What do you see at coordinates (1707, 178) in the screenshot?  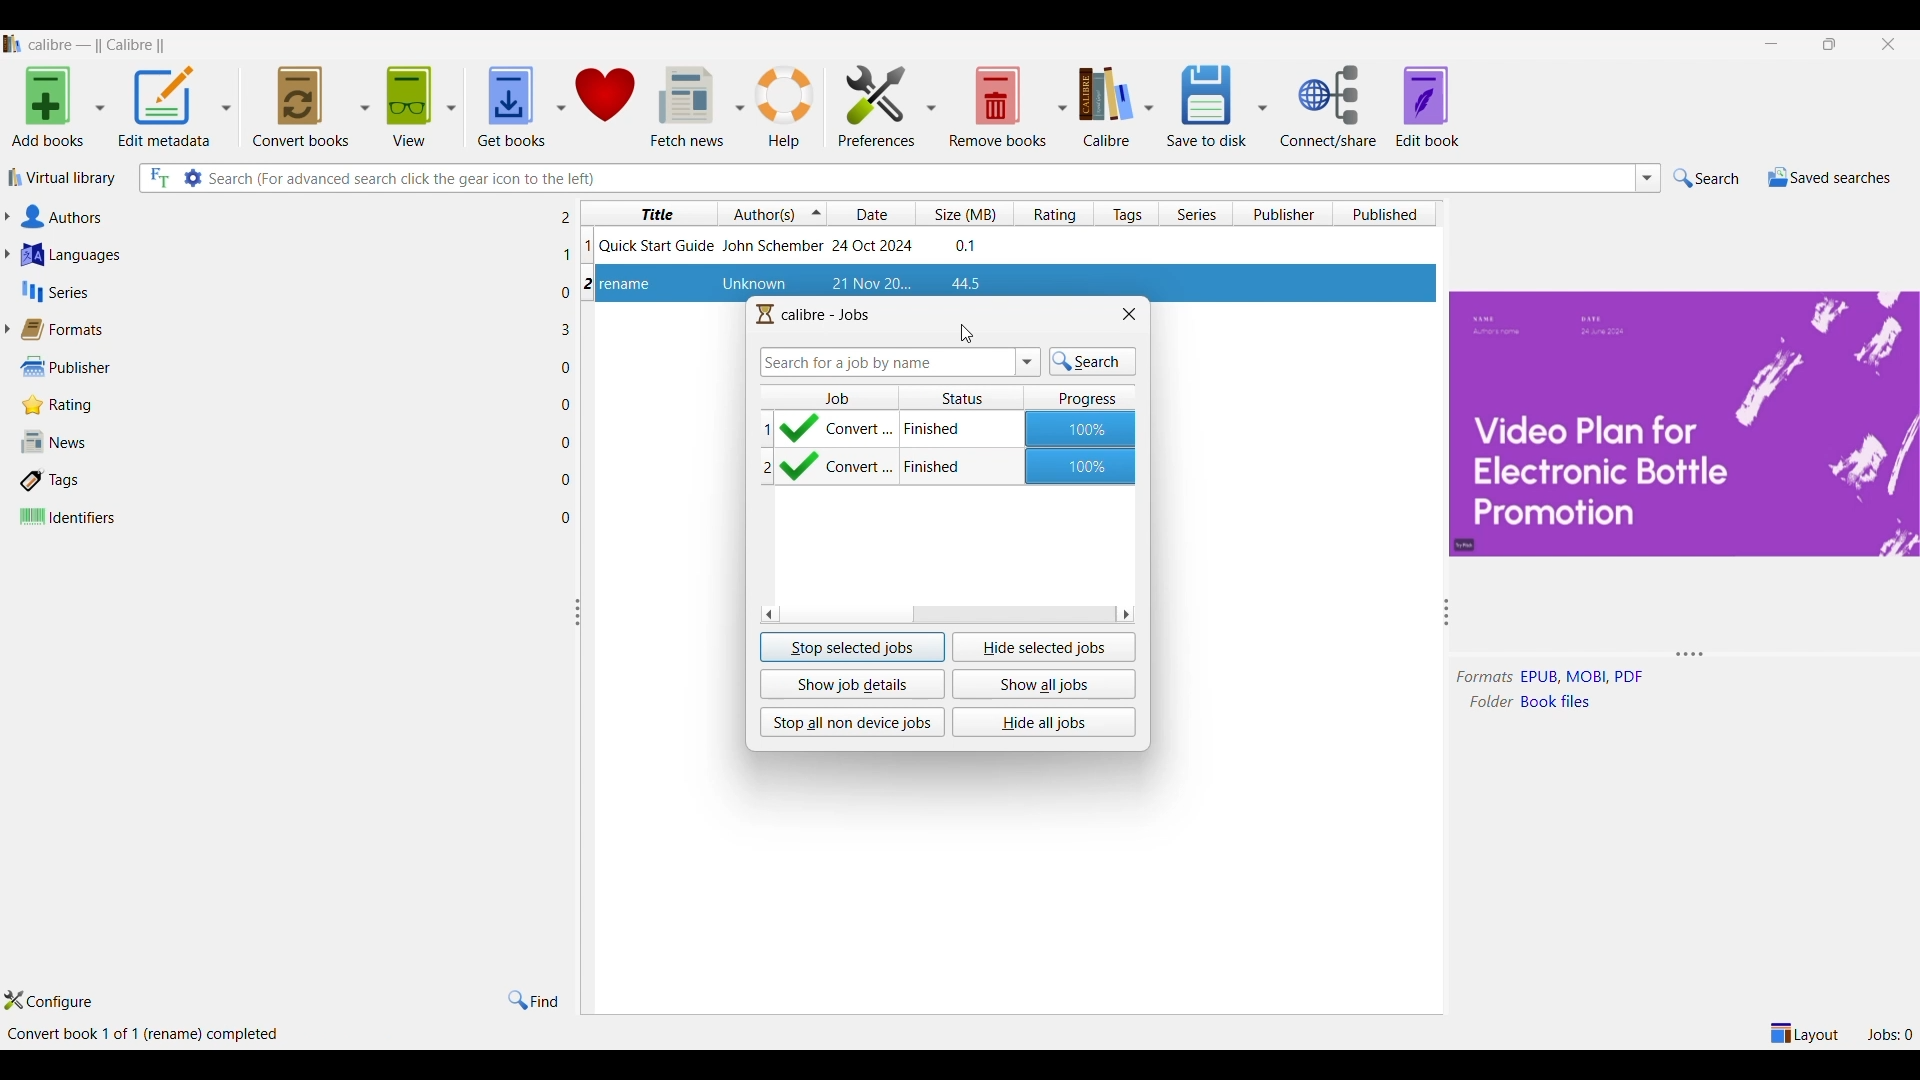 I see `Search` at bounding box center [1707, 178].